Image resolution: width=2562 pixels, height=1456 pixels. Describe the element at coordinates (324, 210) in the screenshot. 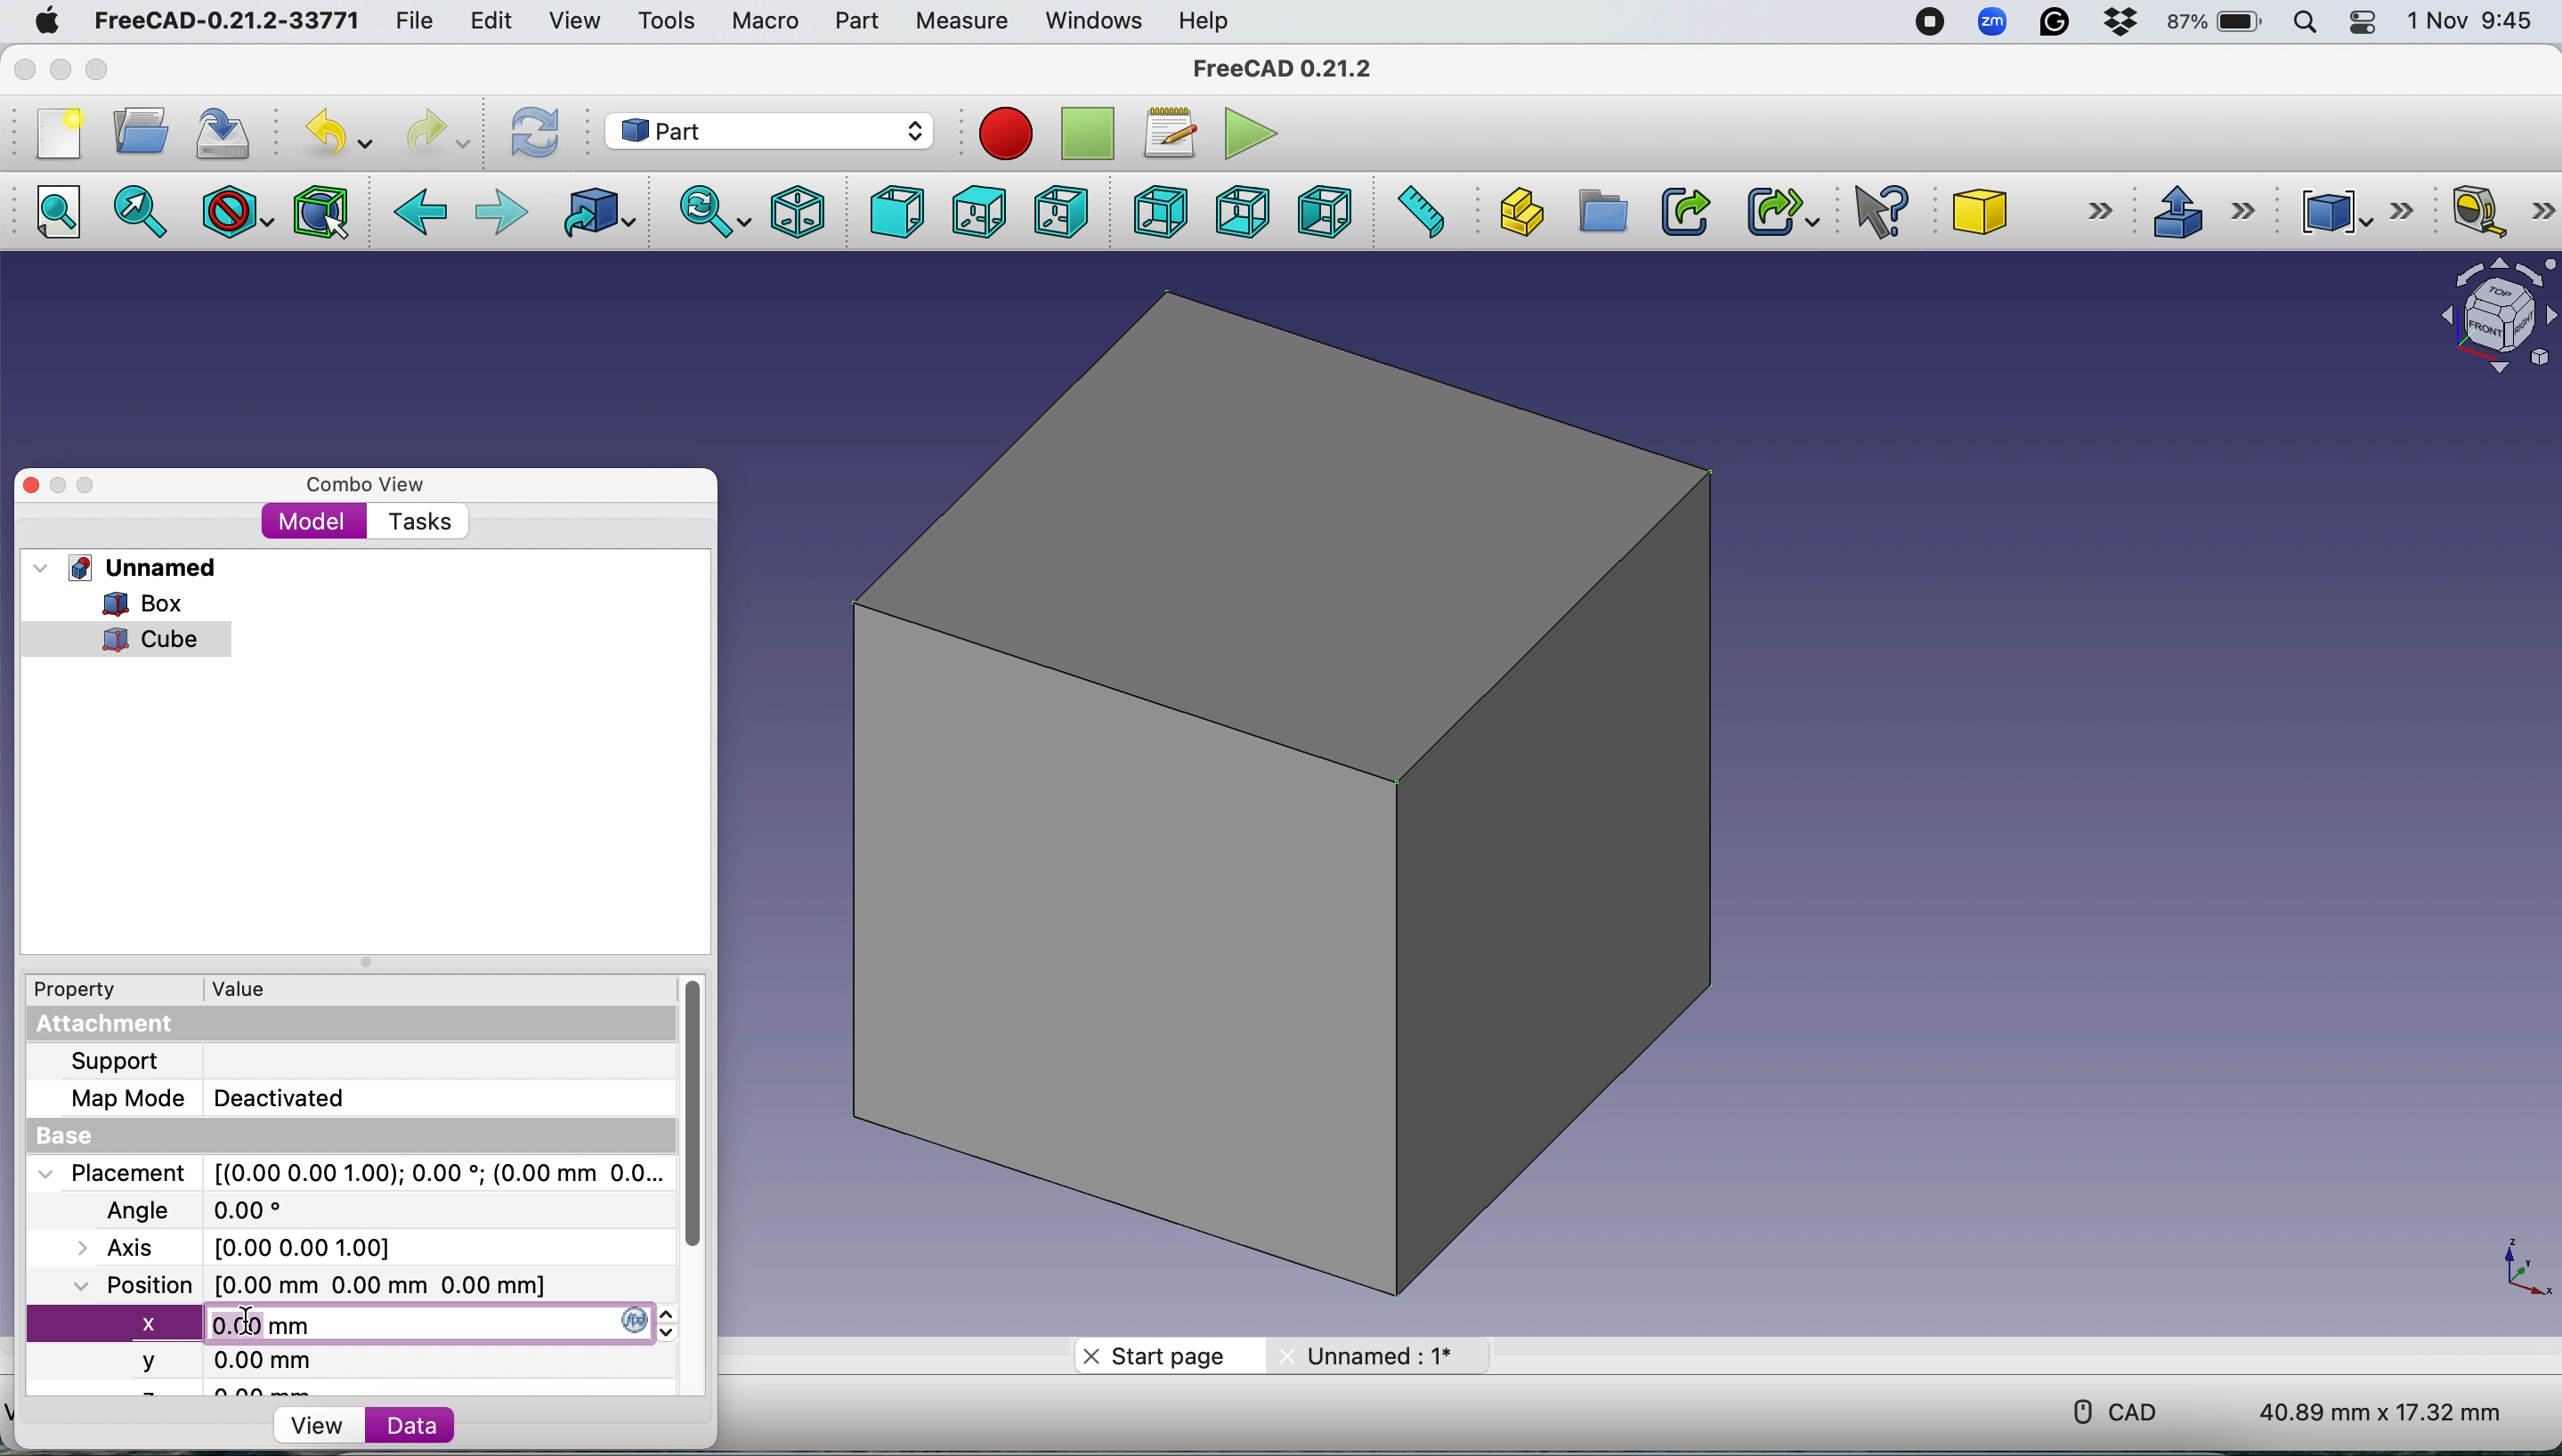

I see `Bounding box` at that location.